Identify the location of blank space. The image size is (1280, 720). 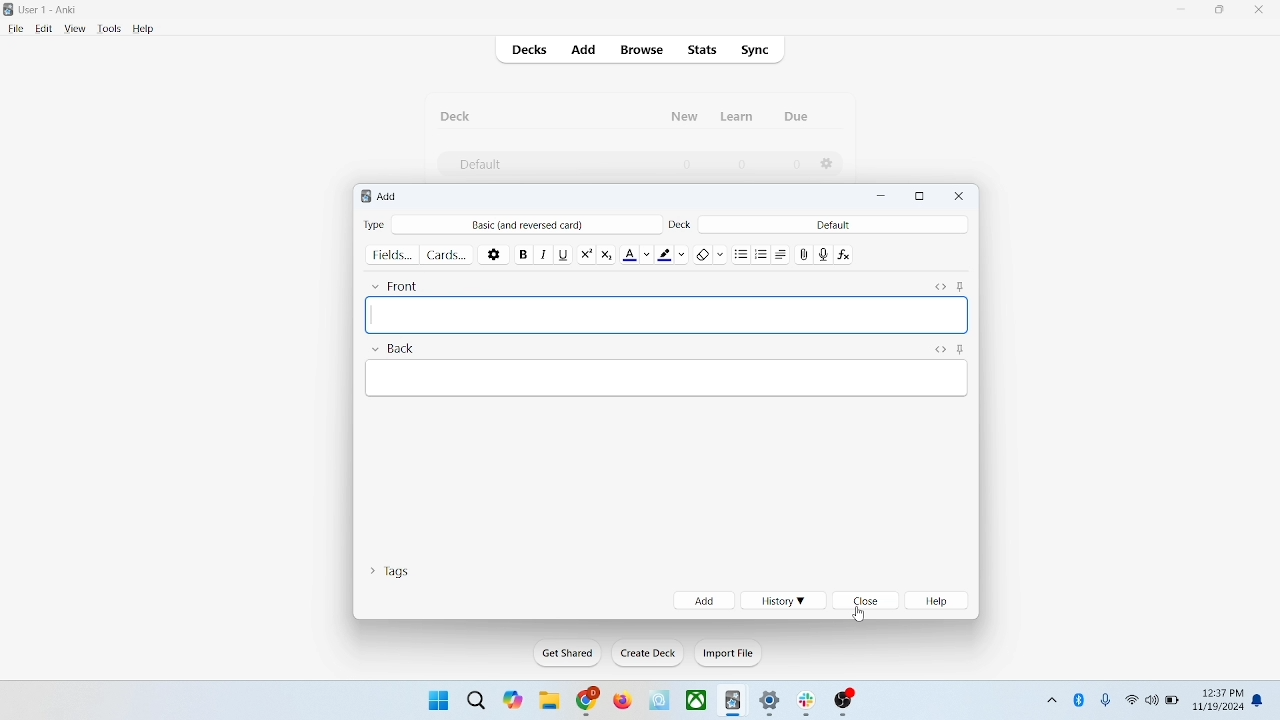
(667, 314).